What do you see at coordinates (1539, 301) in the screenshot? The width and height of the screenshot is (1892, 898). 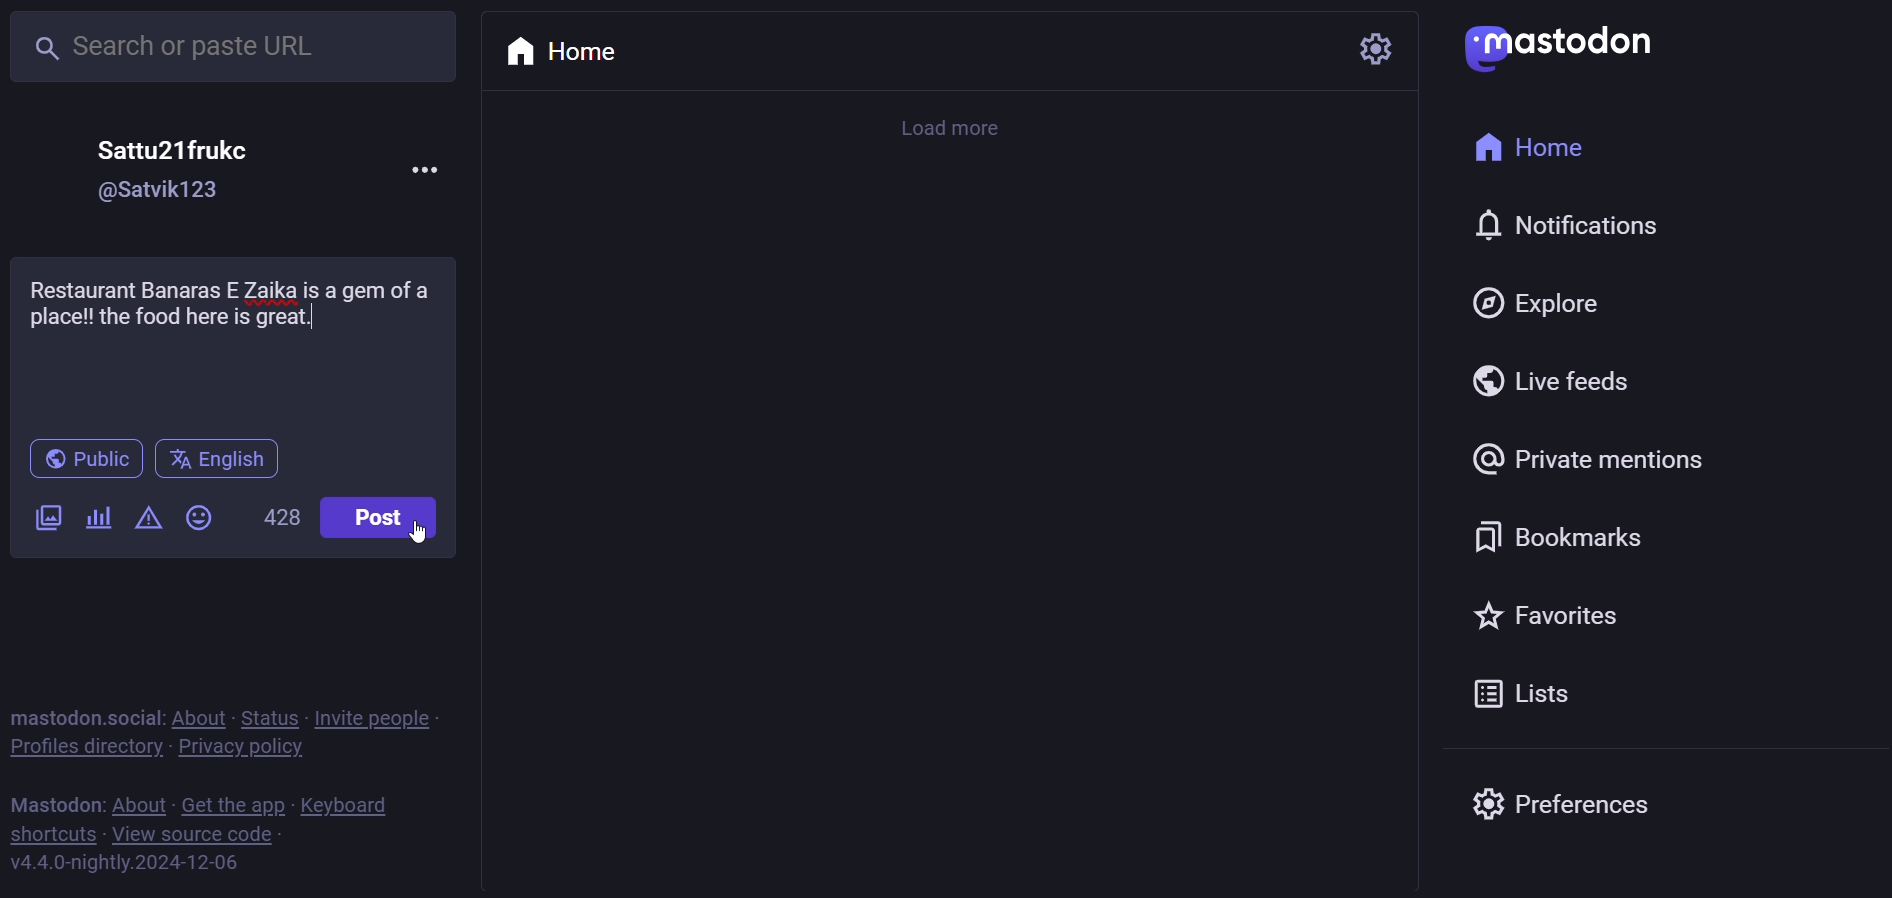 I see `explore` at bounding box center [1539, 301].